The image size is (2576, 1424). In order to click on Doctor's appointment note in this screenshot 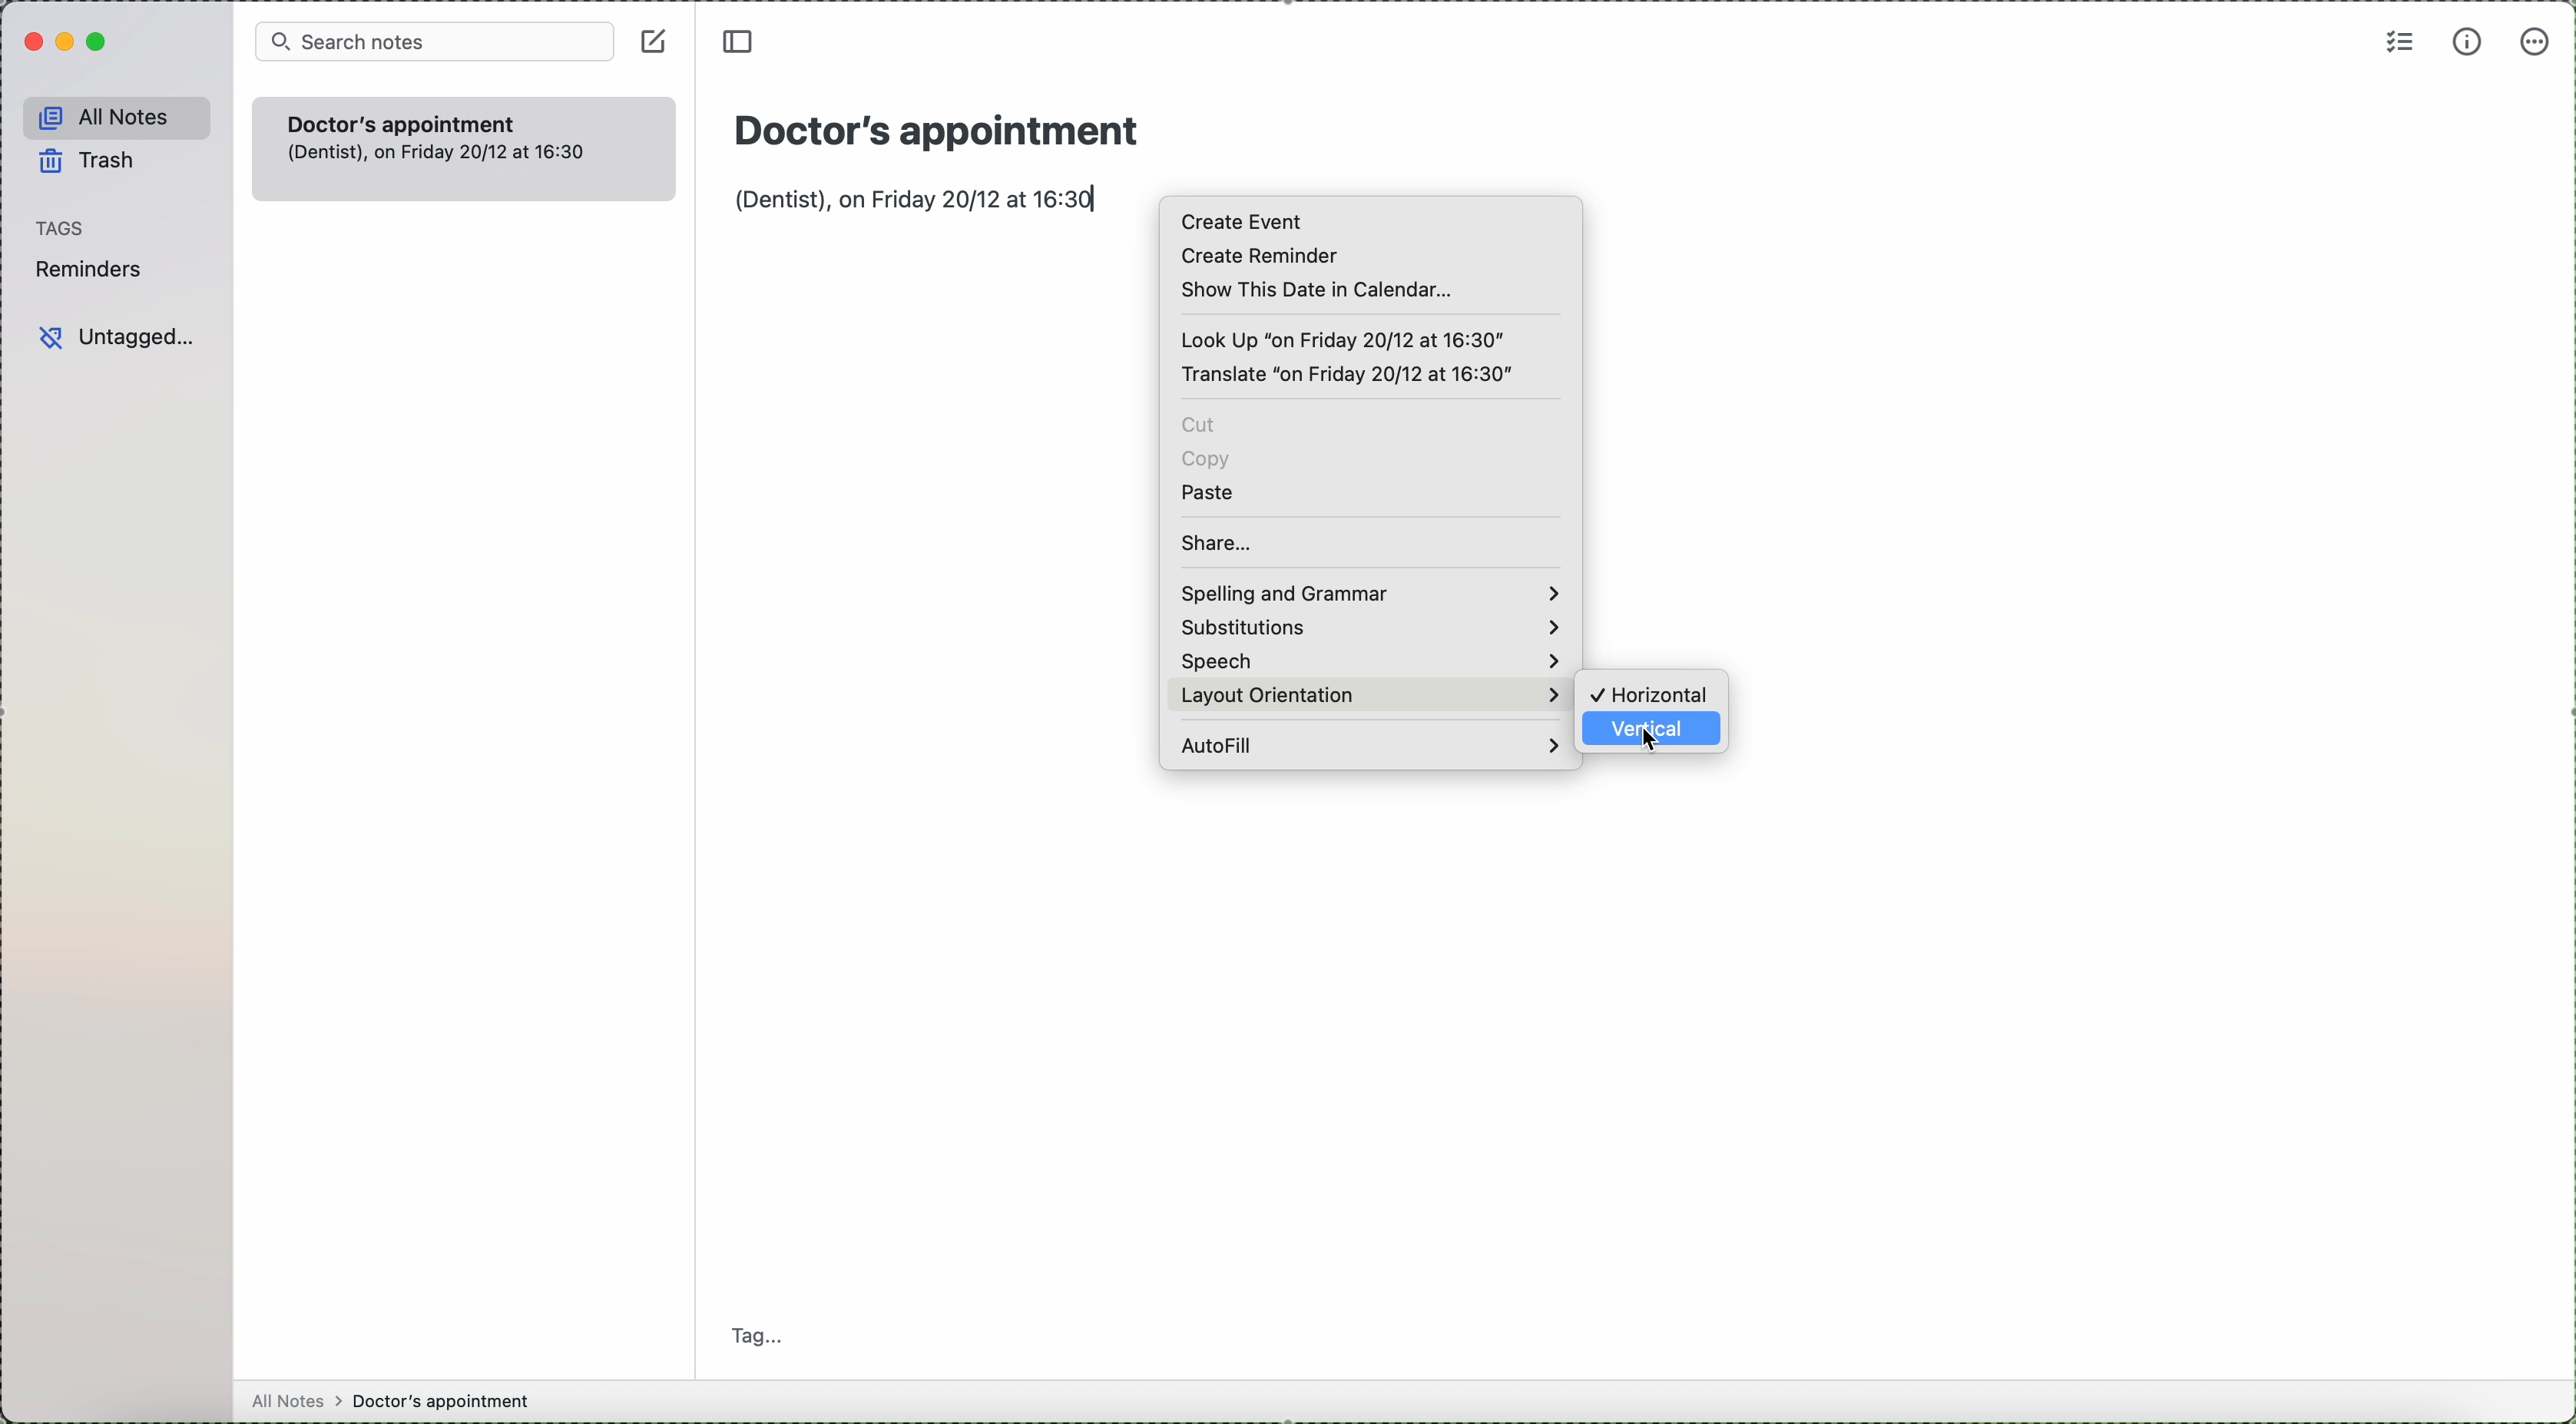, I will do `click(462, 148)`.